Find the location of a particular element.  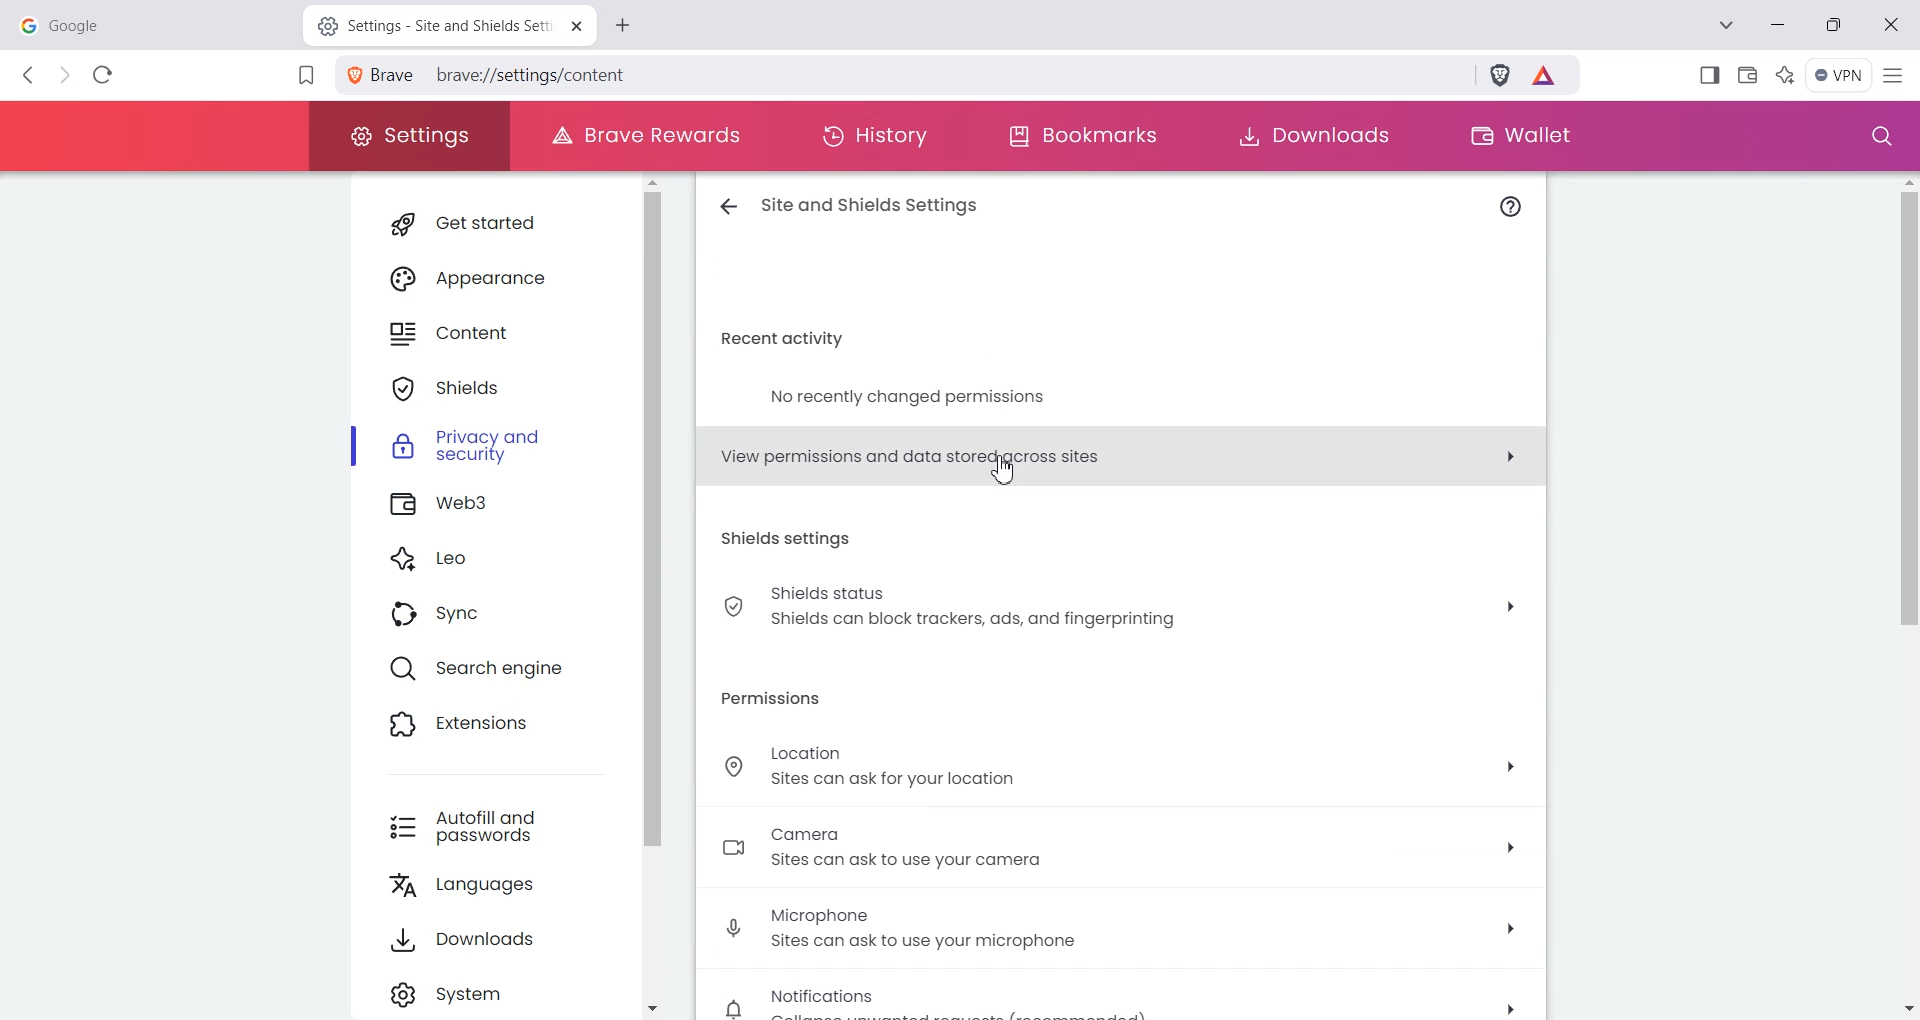

google is located at coordinates (150, 23).